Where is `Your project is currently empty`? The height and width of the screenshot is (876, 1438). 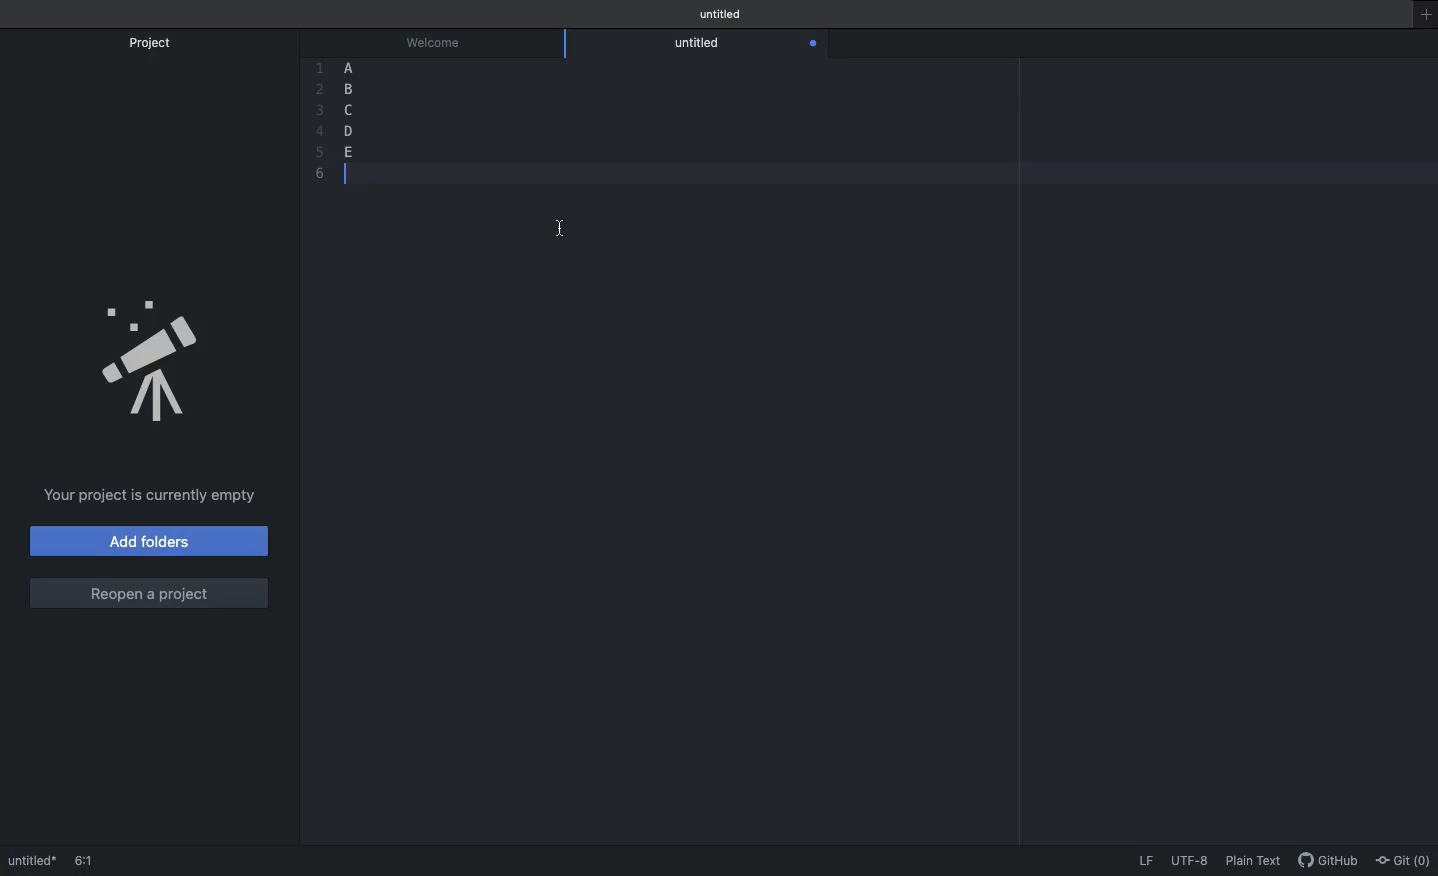
Your project is currently empty is located at coordinates (146, 496).